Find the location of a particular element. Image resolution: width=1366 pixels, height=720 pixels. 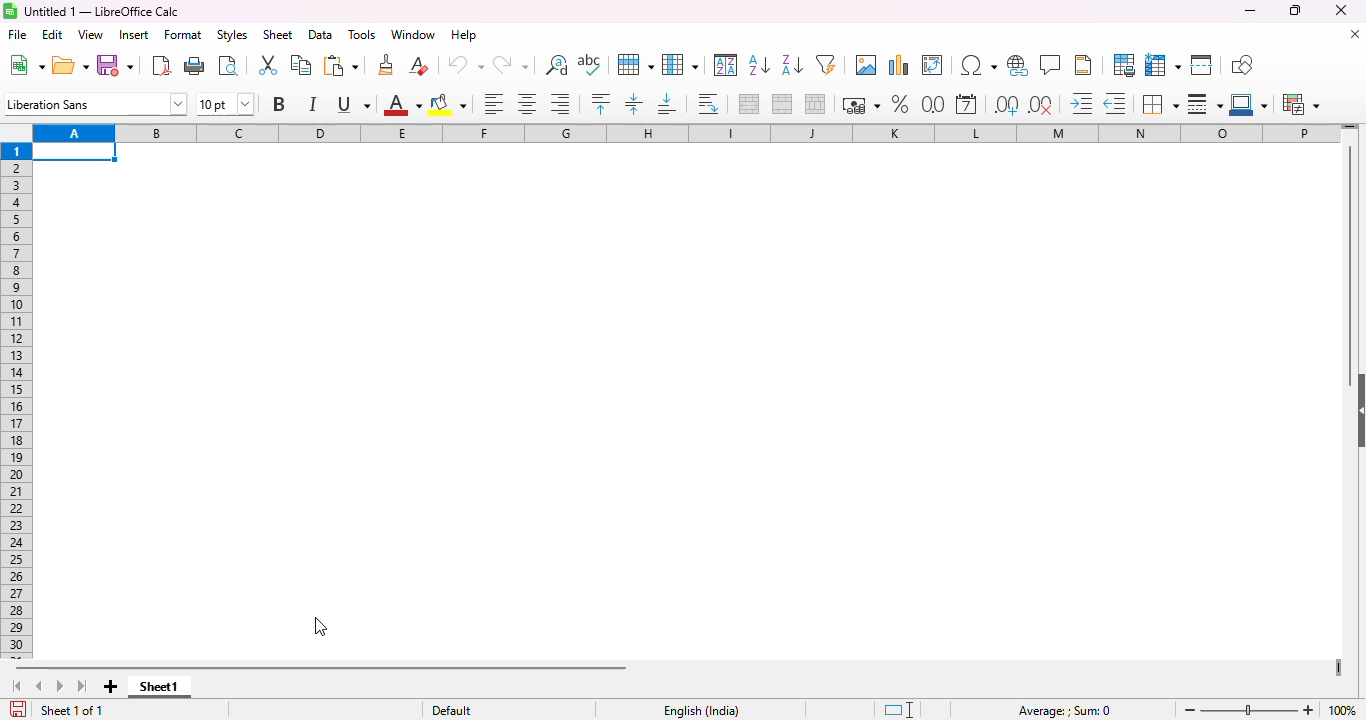

format as percent is located at coordinates (901, 102).